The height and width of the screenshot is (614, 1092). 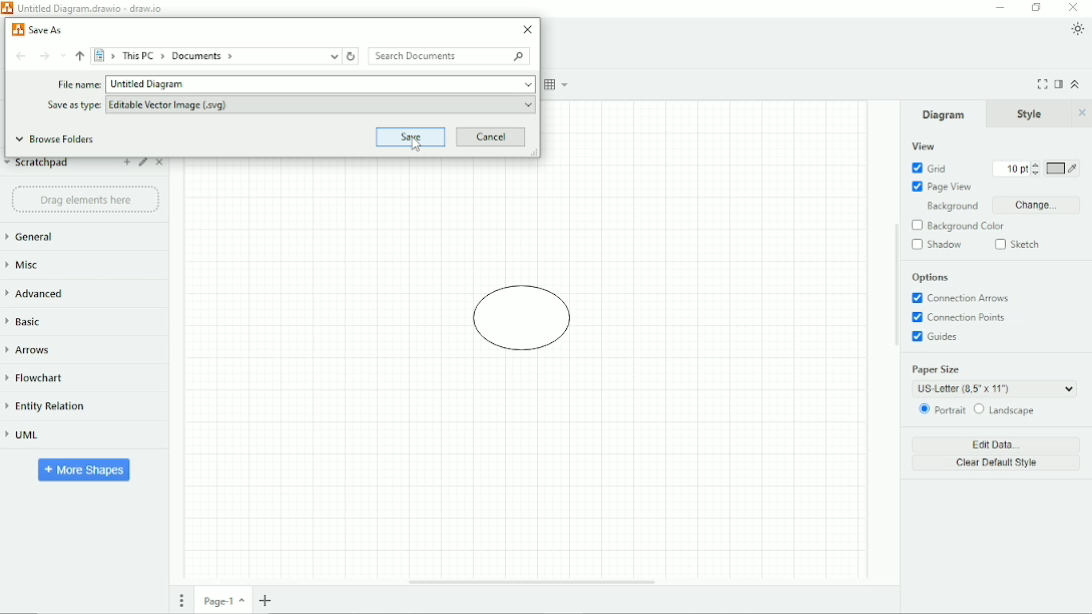 What do you see at coordinates (93, 9) in the screenshot?
I see `Untitled Diagram.drawio - draw.io` at bounding box center [93, 9].